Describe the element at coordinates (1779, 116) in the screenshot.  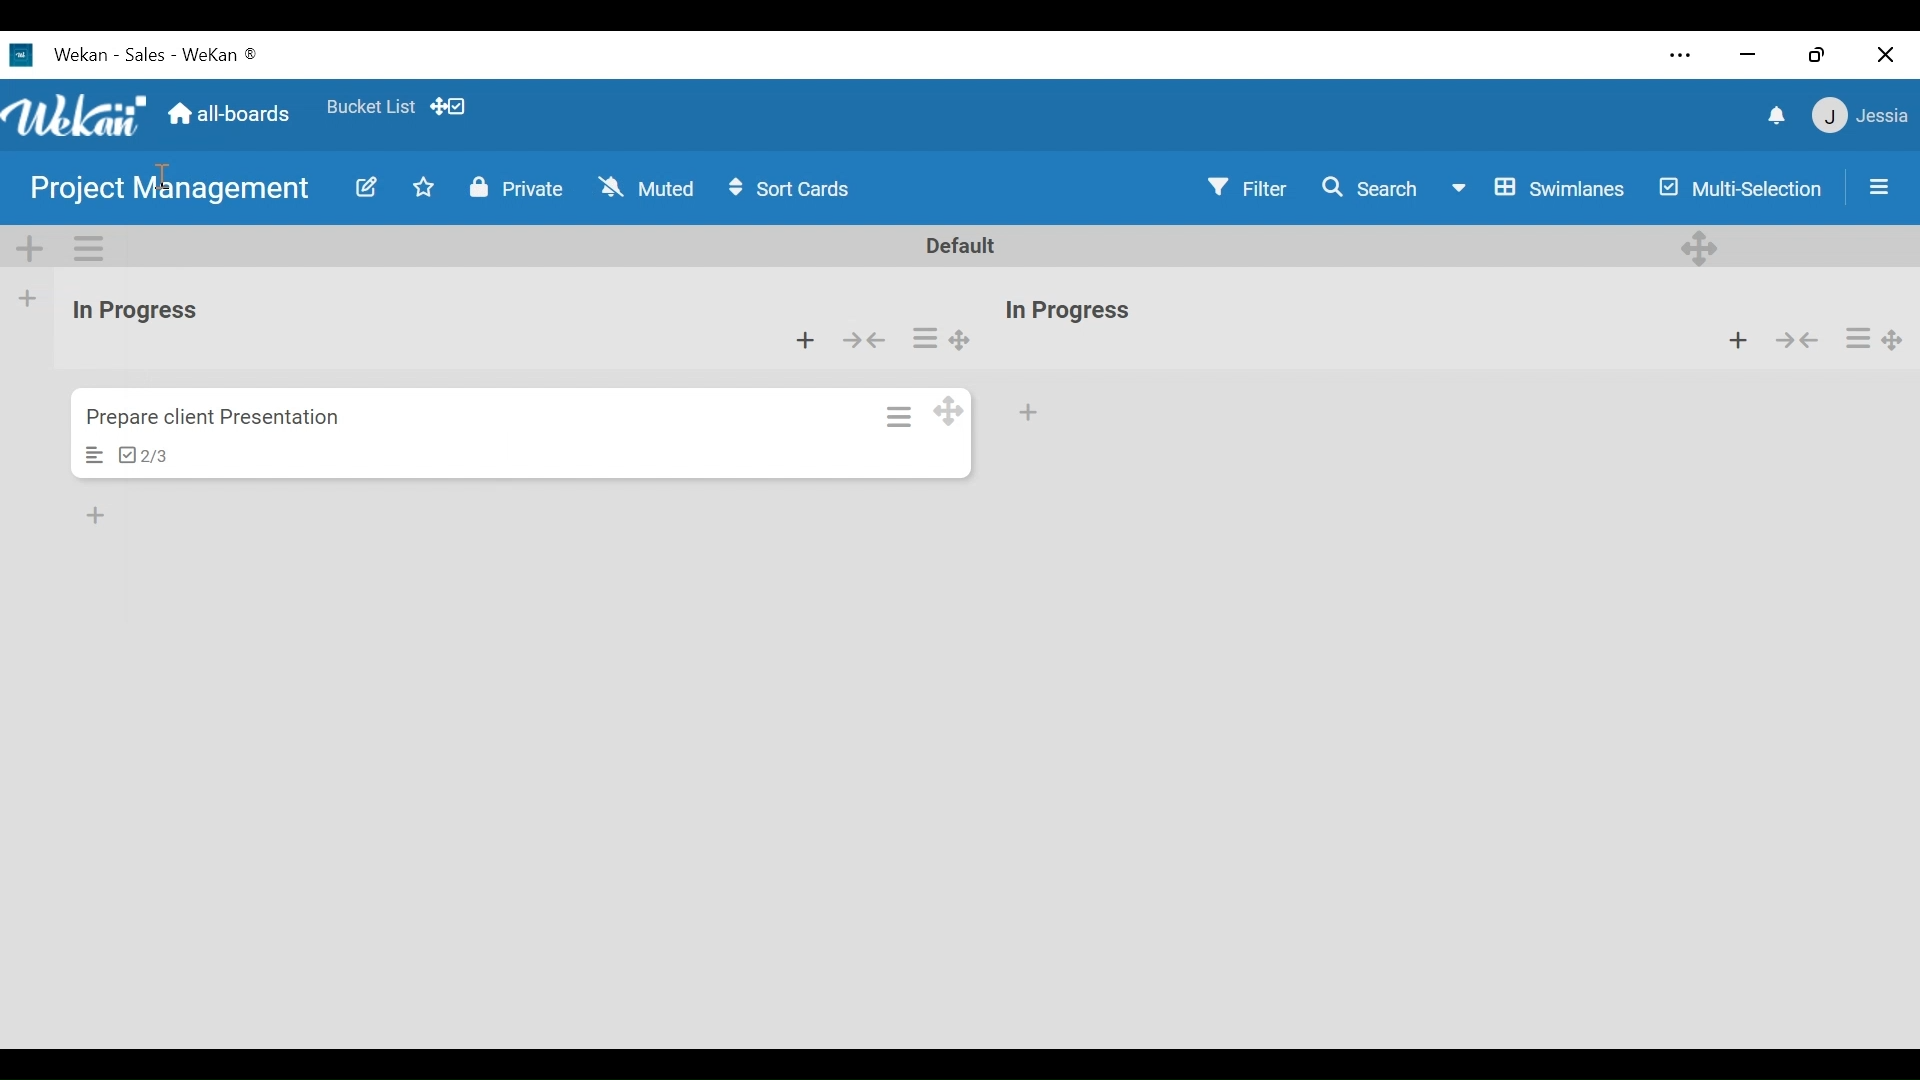
I see `notifications` at that location.